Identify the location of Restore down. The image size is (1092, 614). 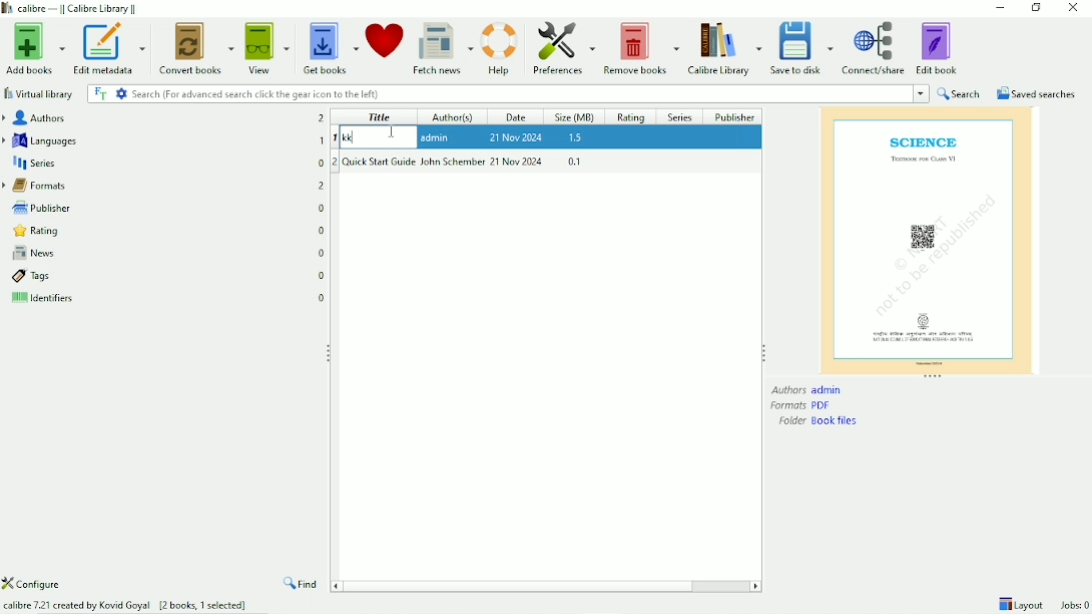
(1036, 8).